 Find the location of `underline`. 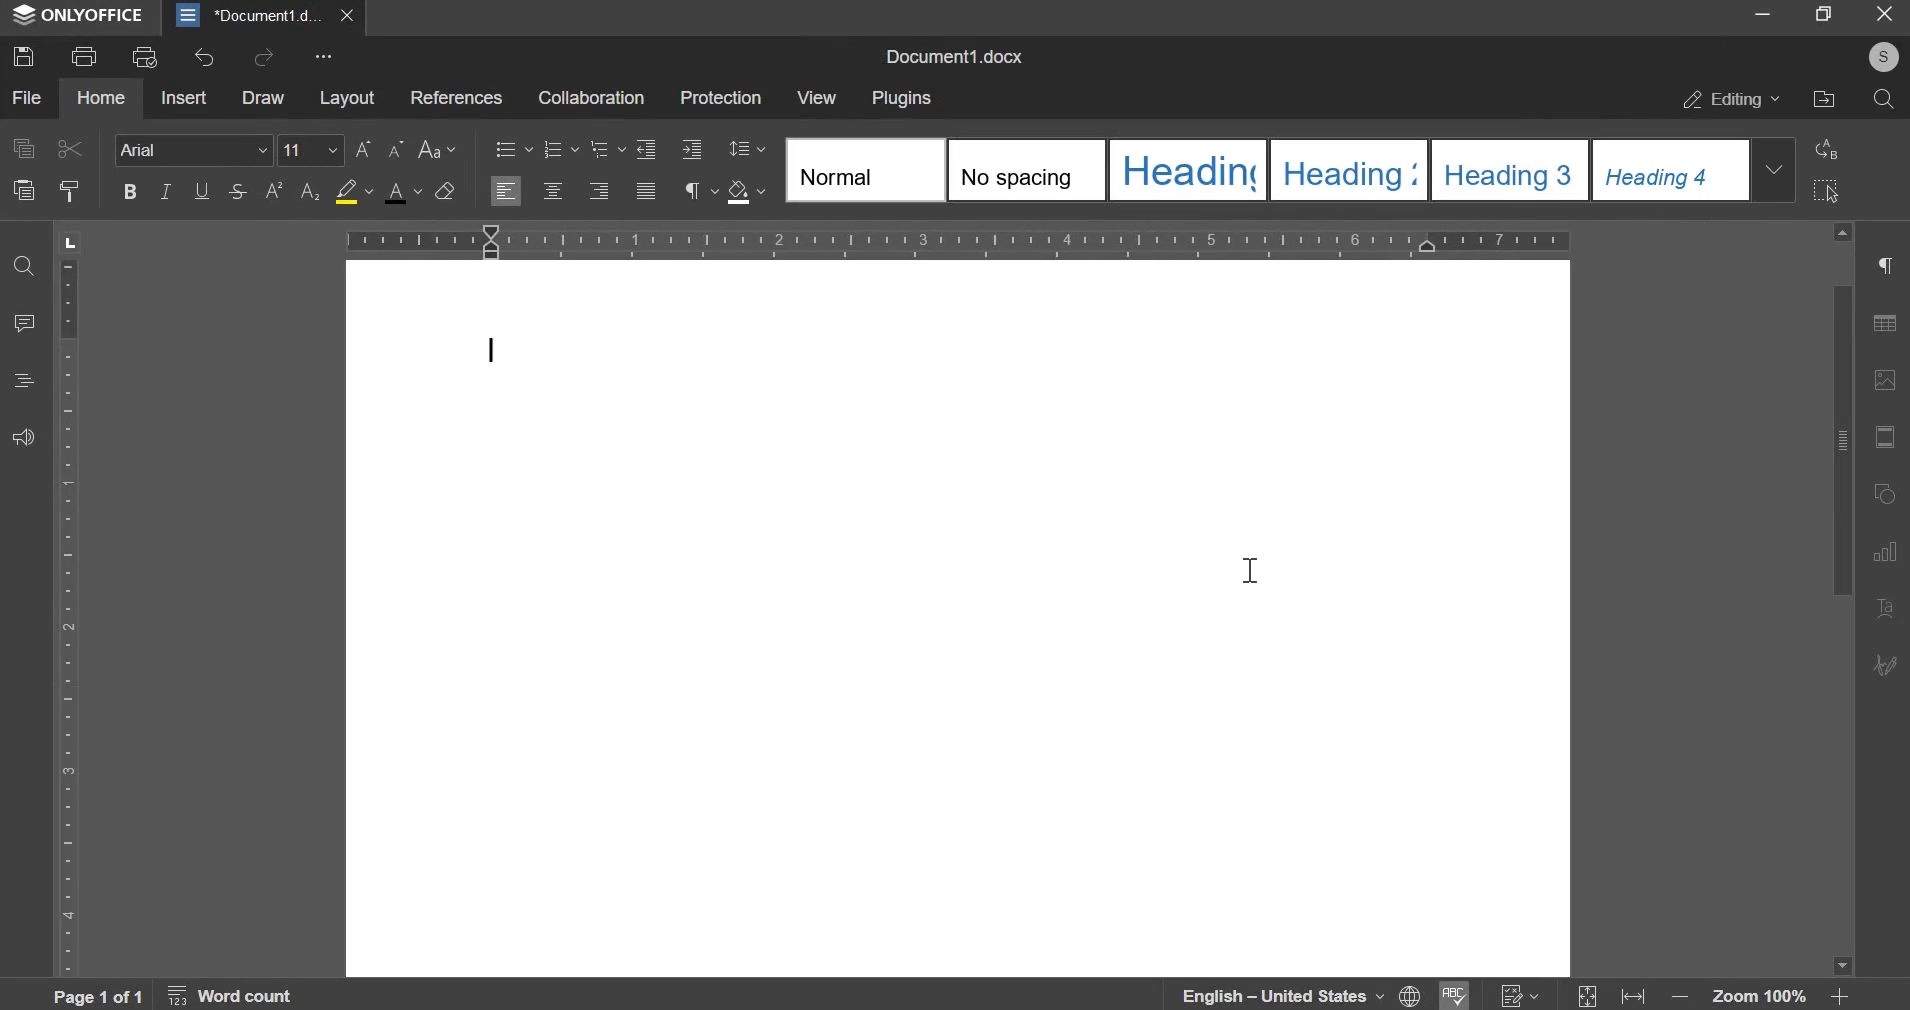

underline is located at coordinates (202, 192).